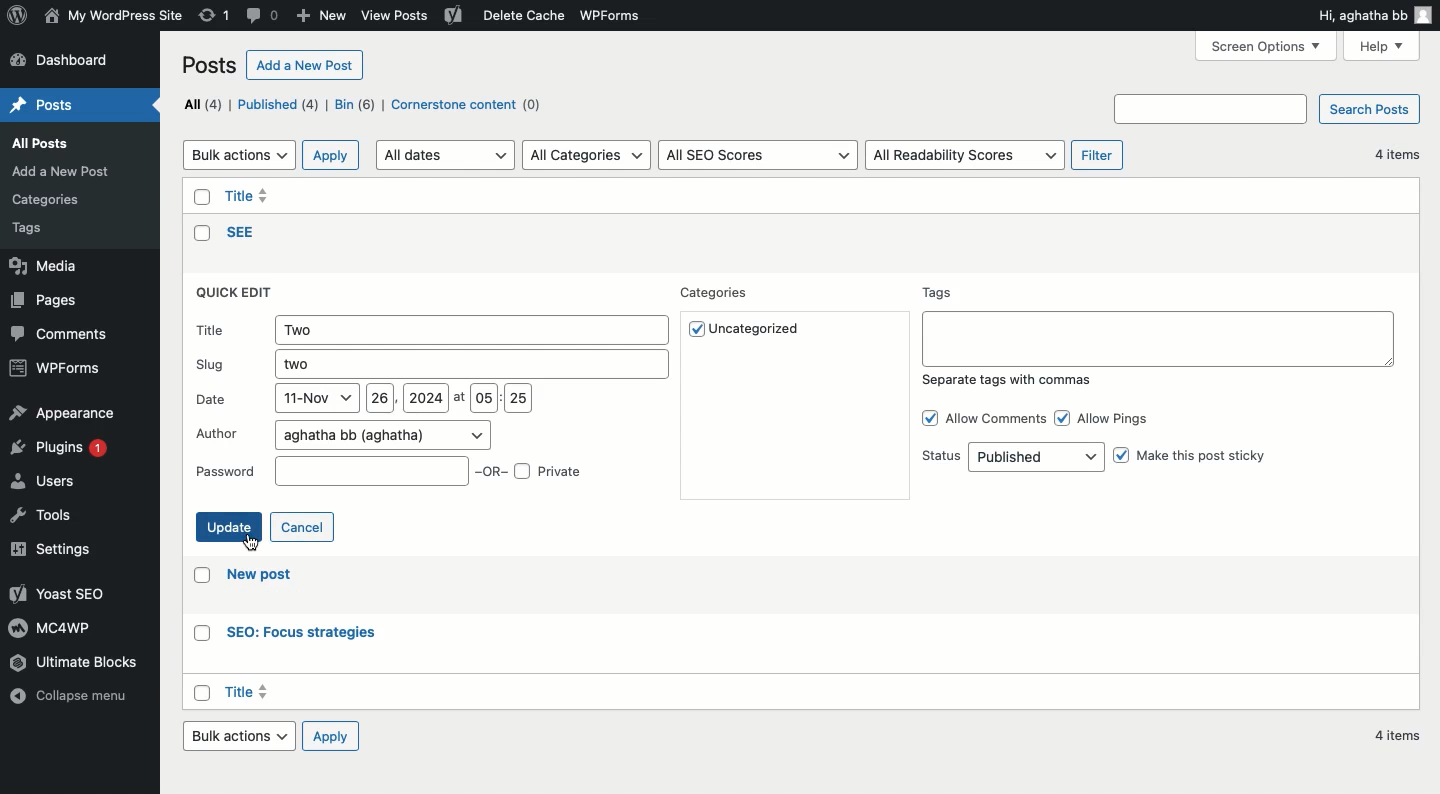  Describe the element at coordinates (89, 663) in the screenshot. I see `Ultimate blocks` at that location.